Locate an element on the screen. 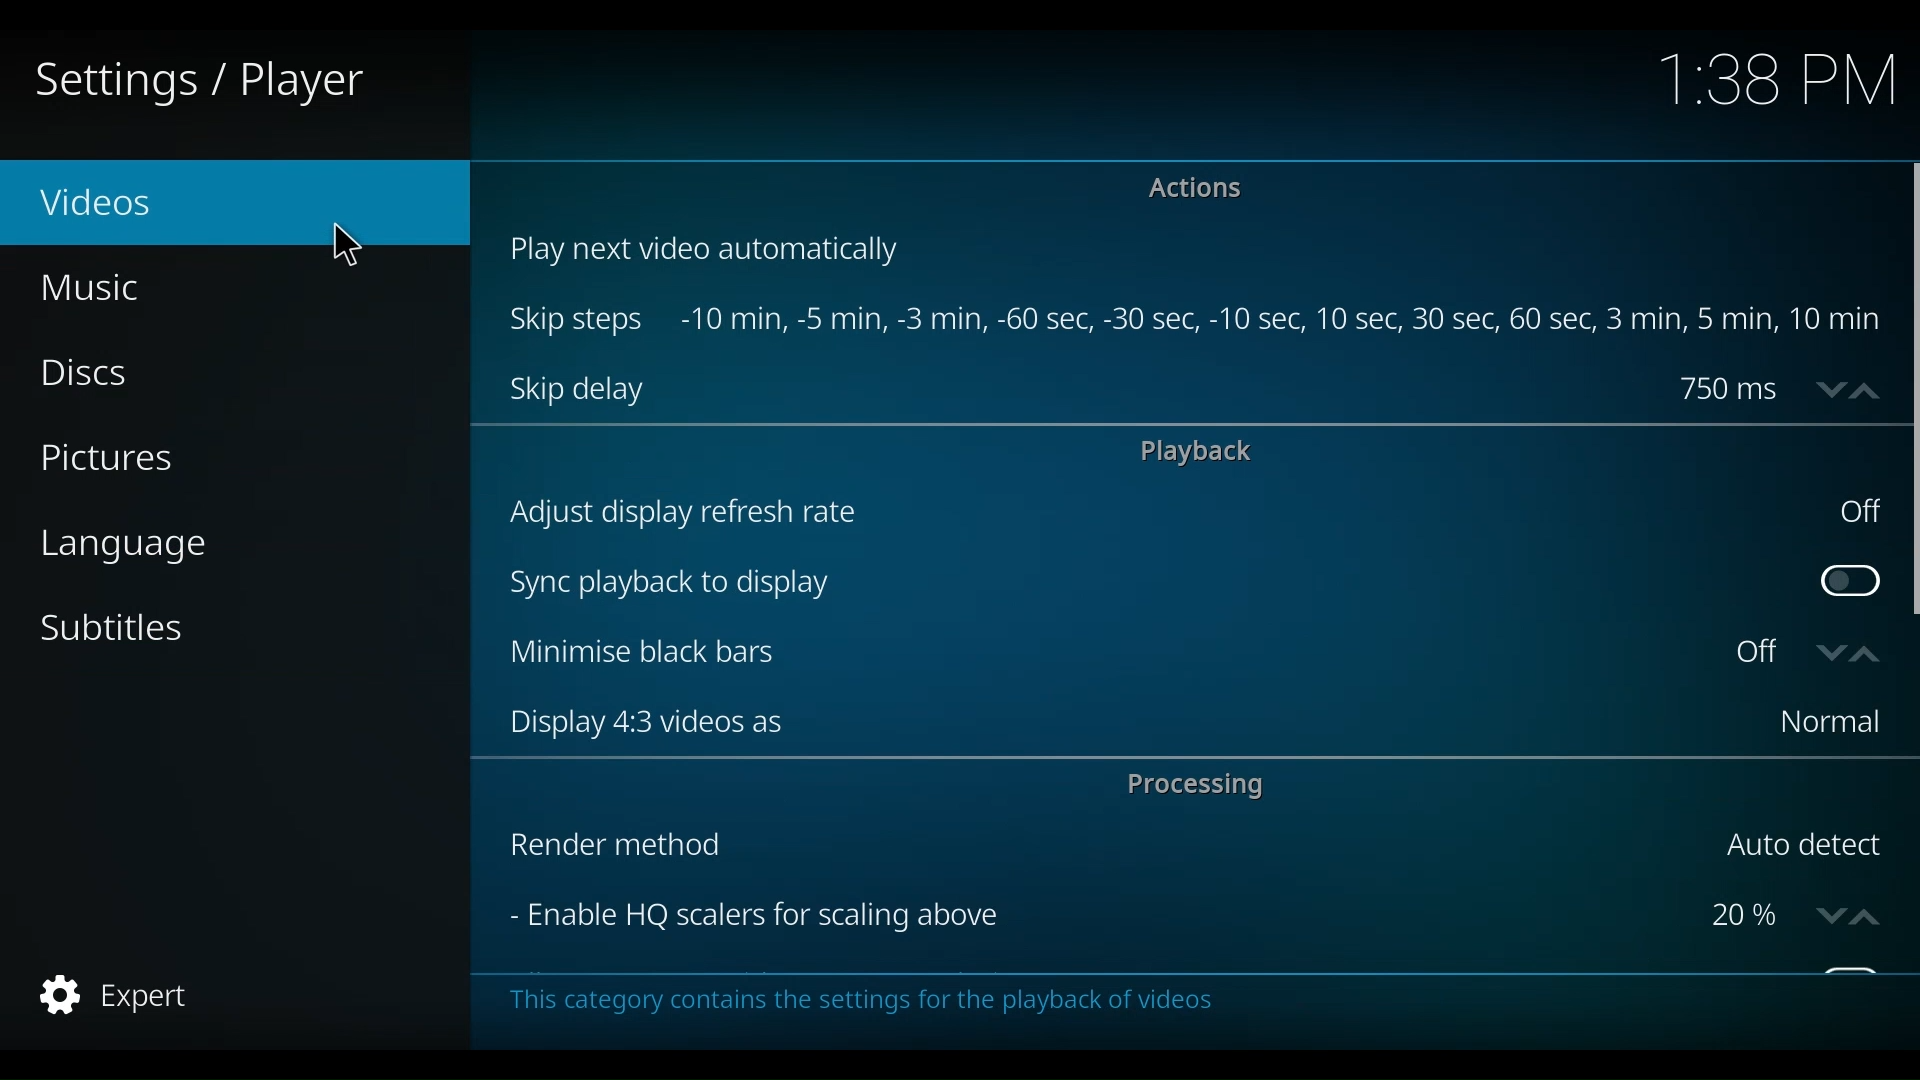  Render method is located at coordinates (1094, 847).